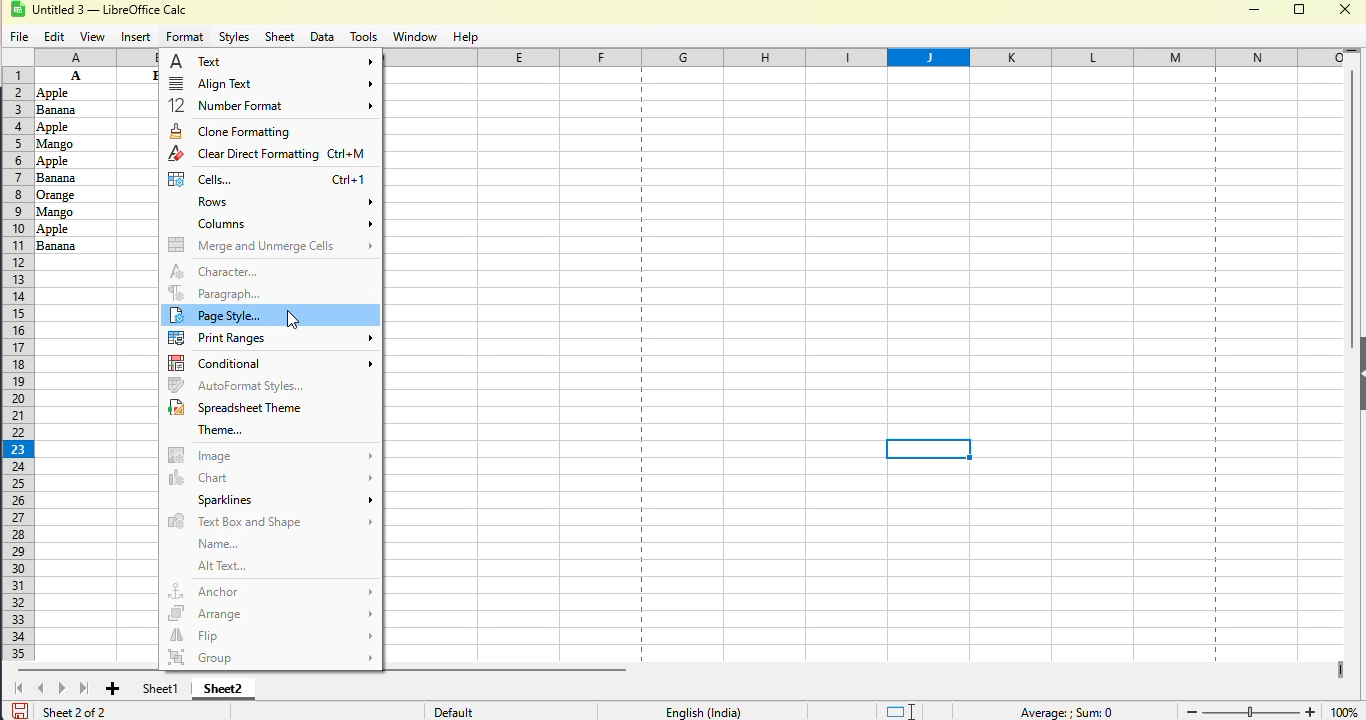 The width and height of the screenshot is (1366, 720). I want to click on view, so click(92, 37).